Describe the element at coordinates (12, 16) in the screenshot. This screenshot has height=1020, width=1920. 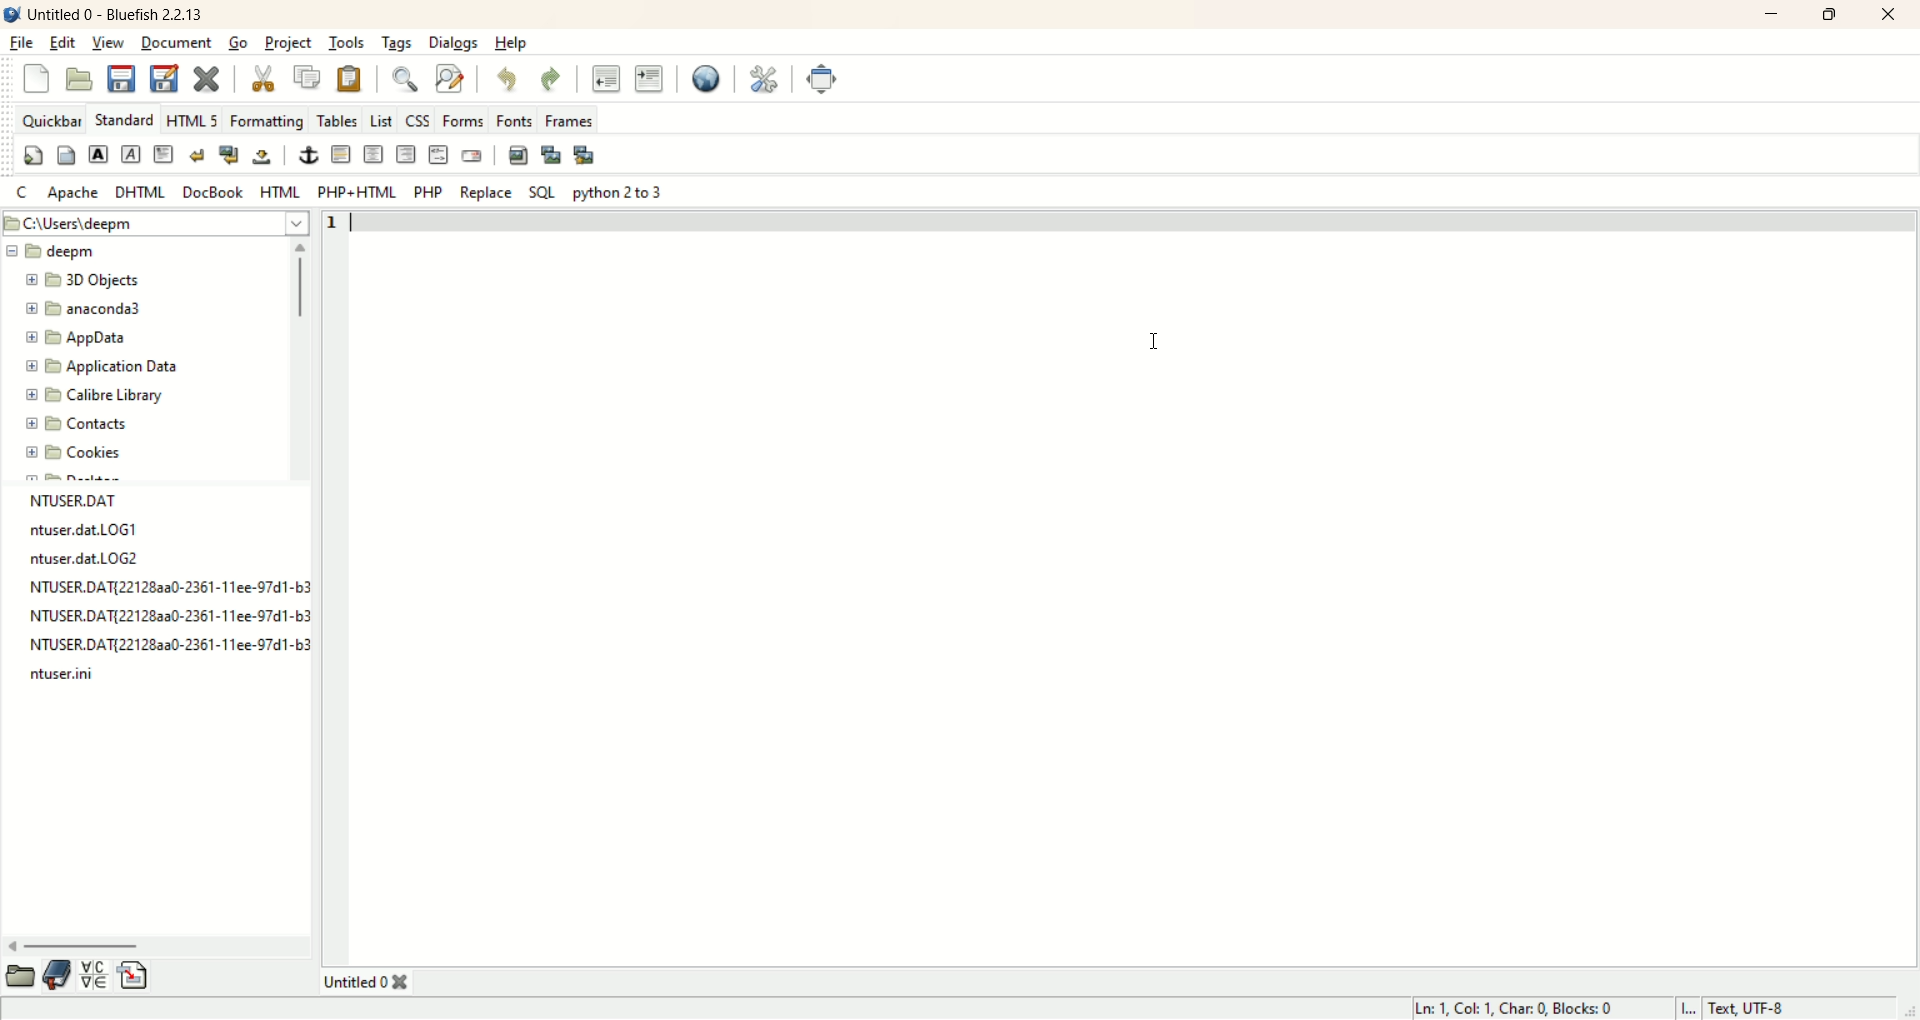
I see `logo` at that location.